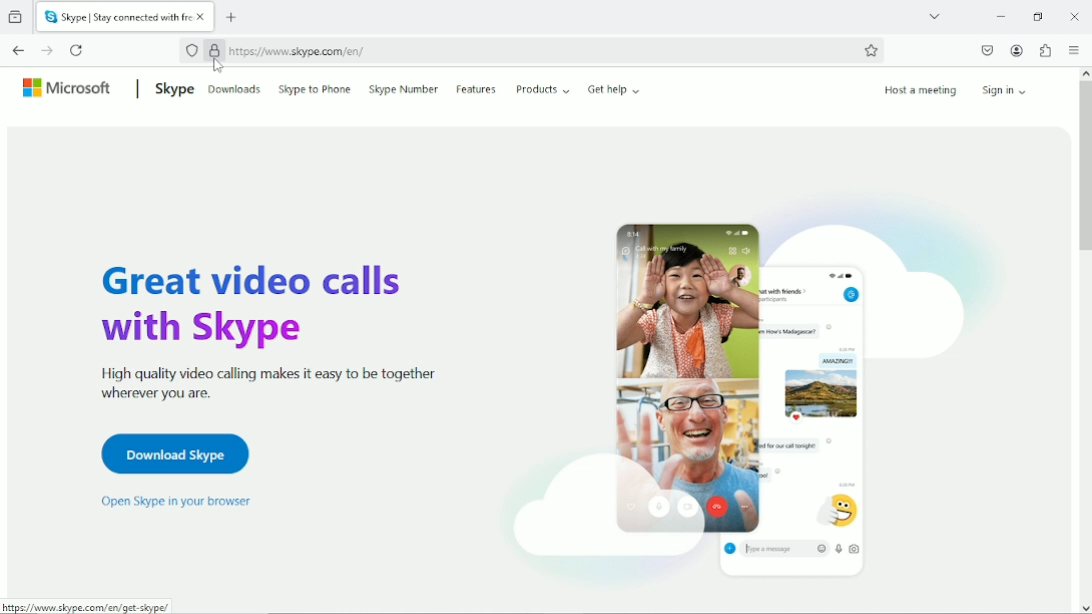 This screenshot has width=1092, height=614. I want to click on Get help, so click(614, 89).